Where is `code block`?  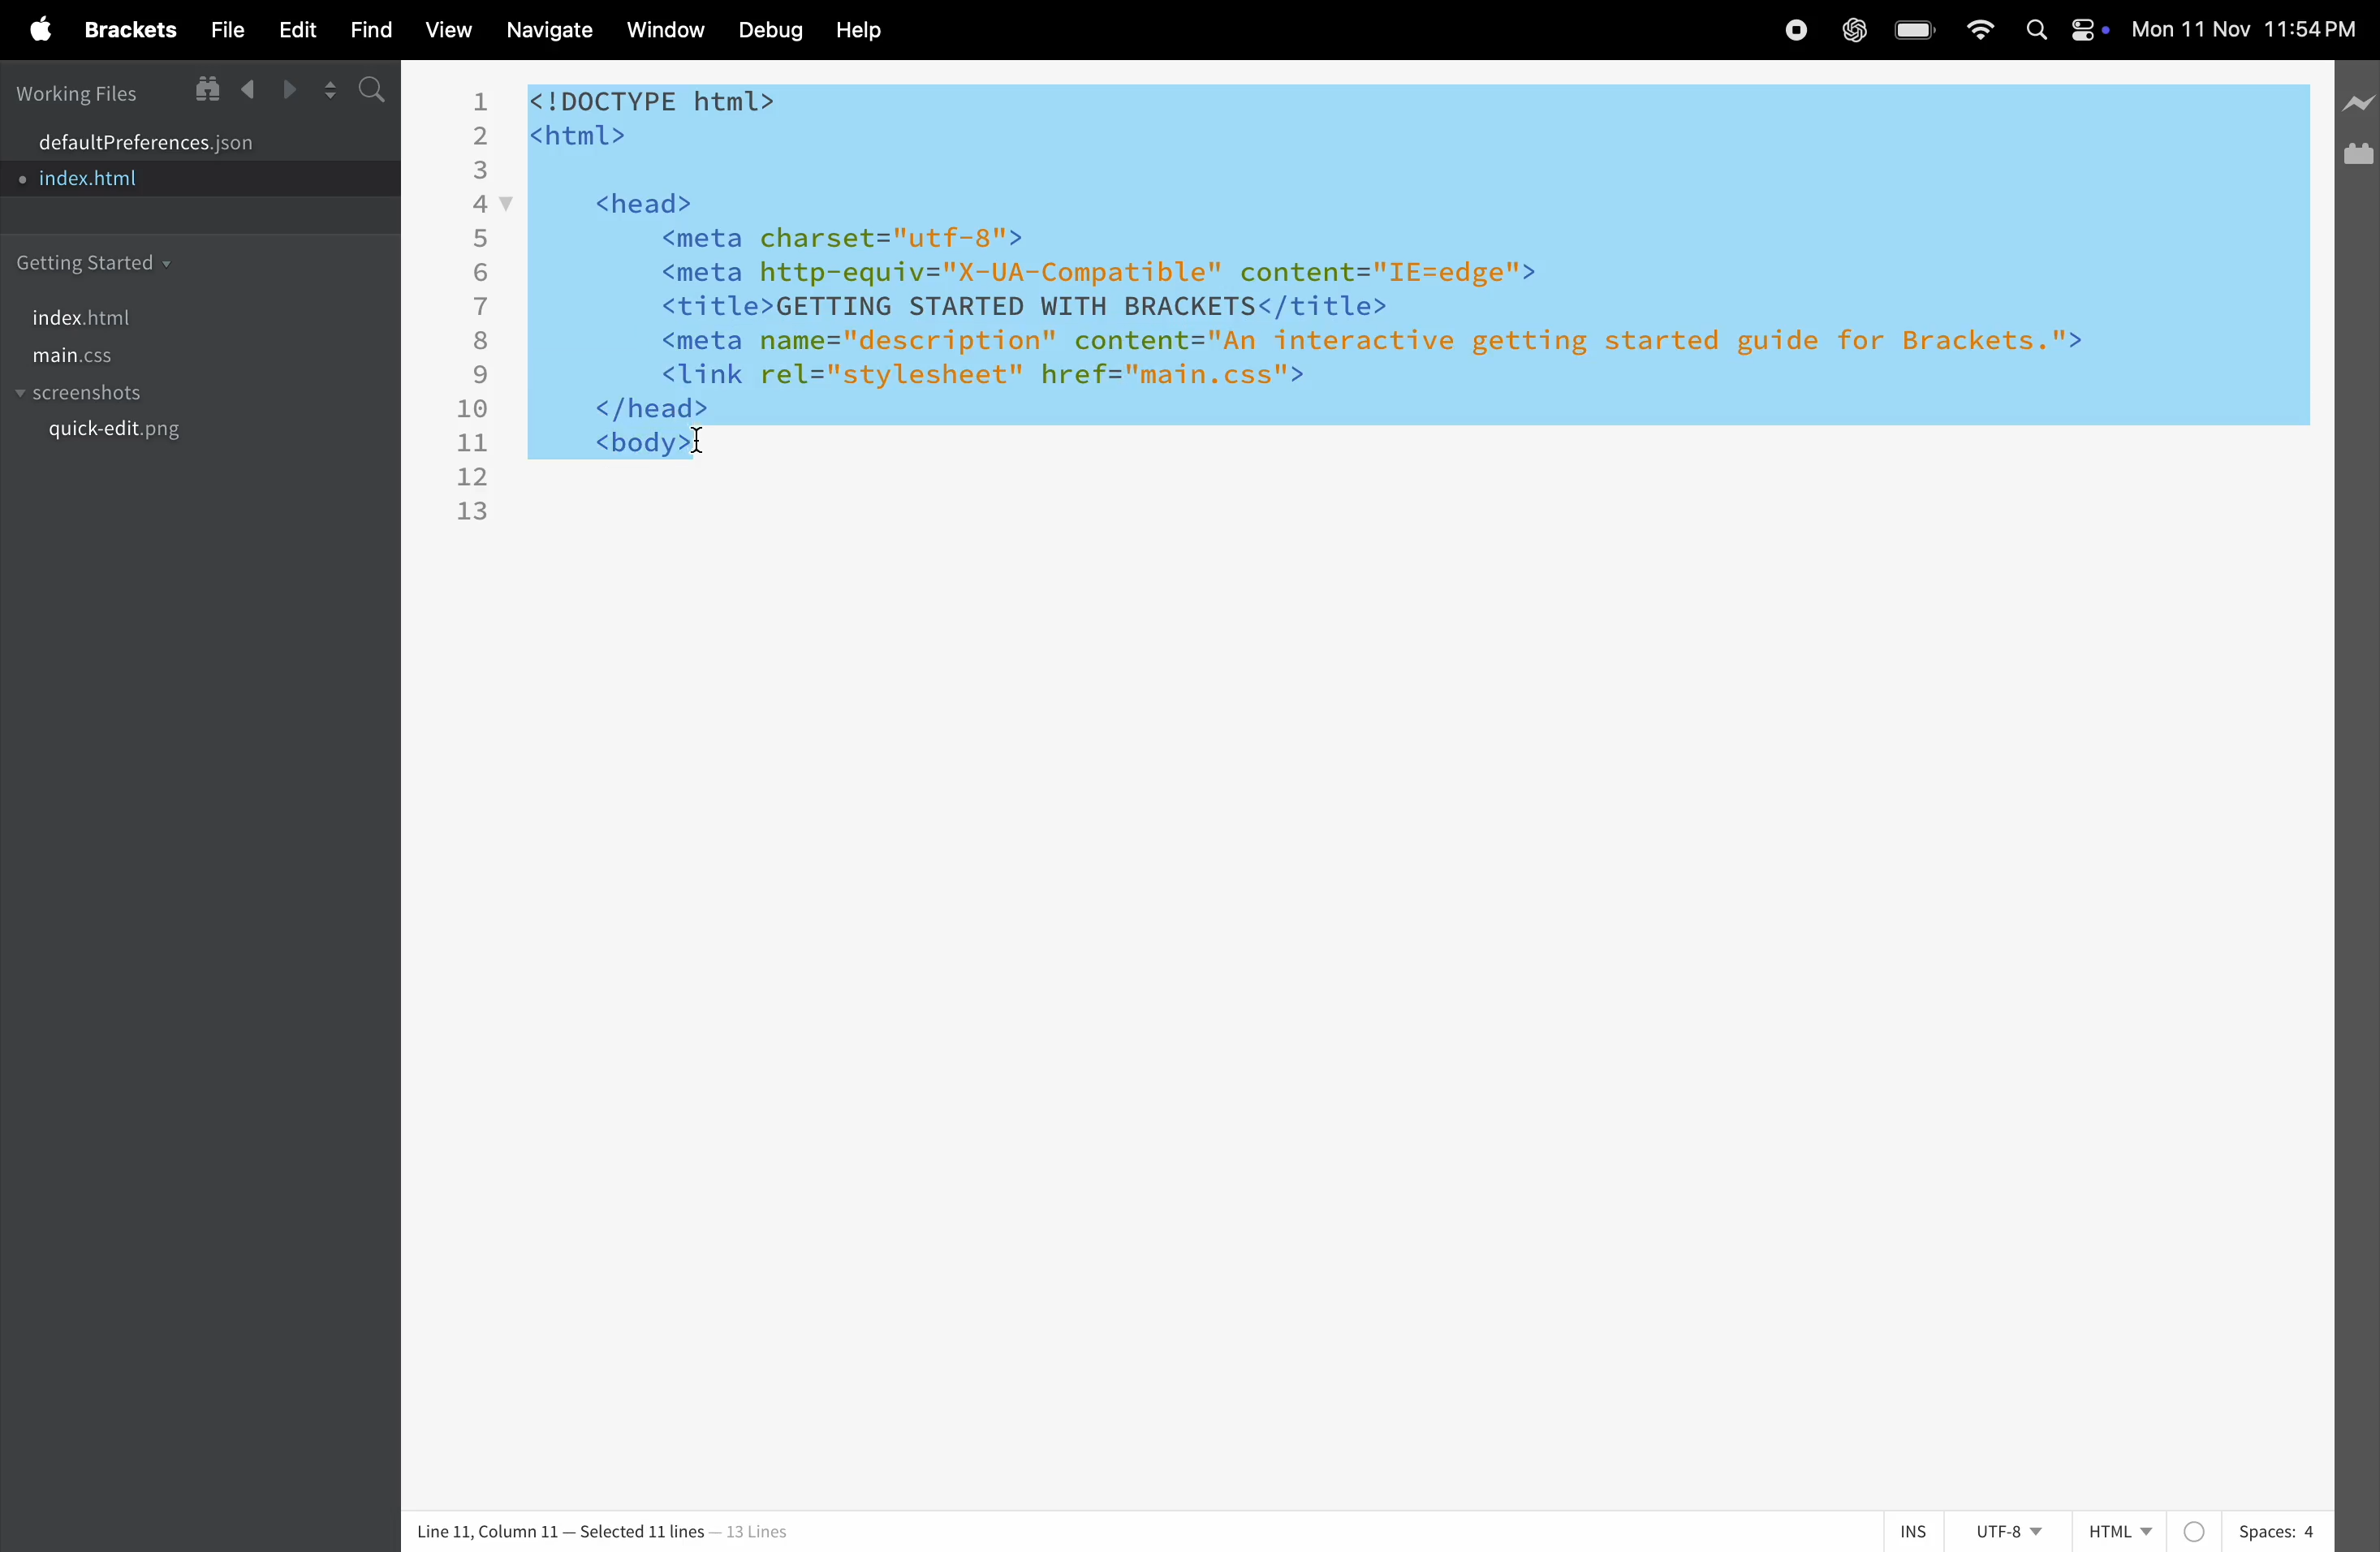 code block is located at coordinates (1362, 293).